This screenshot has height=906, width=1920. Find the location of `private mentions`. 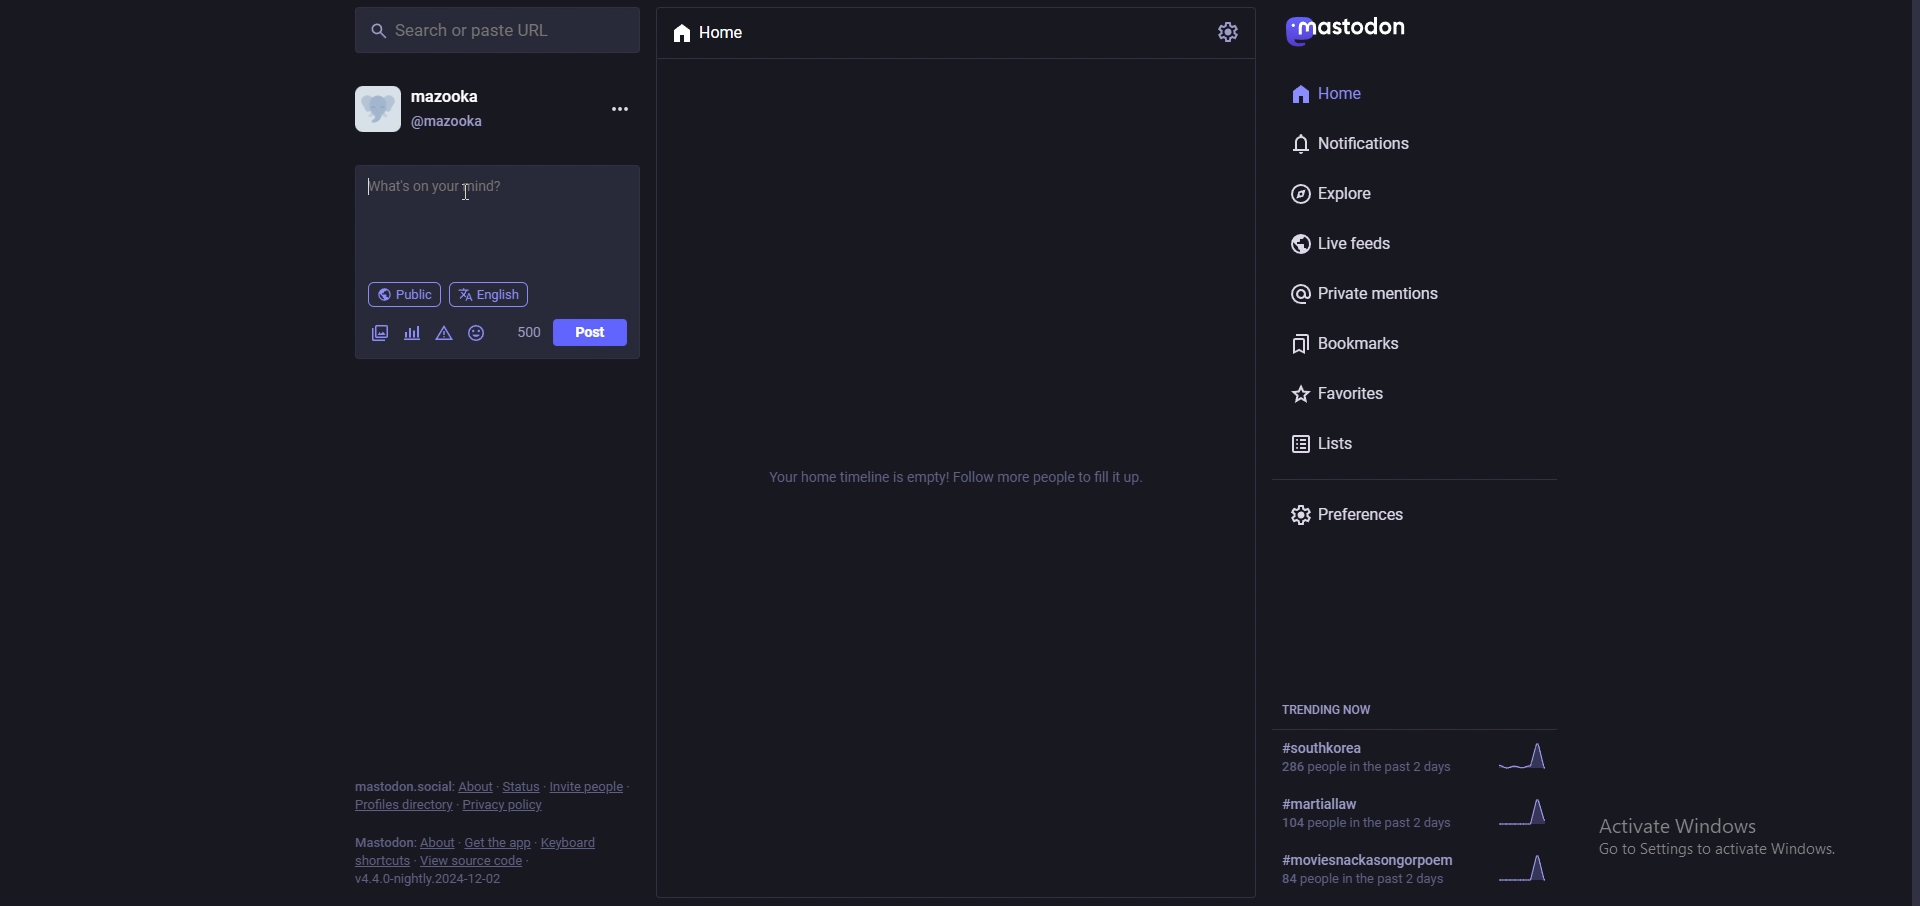

private mentions is located at coordinates (1401, 296).